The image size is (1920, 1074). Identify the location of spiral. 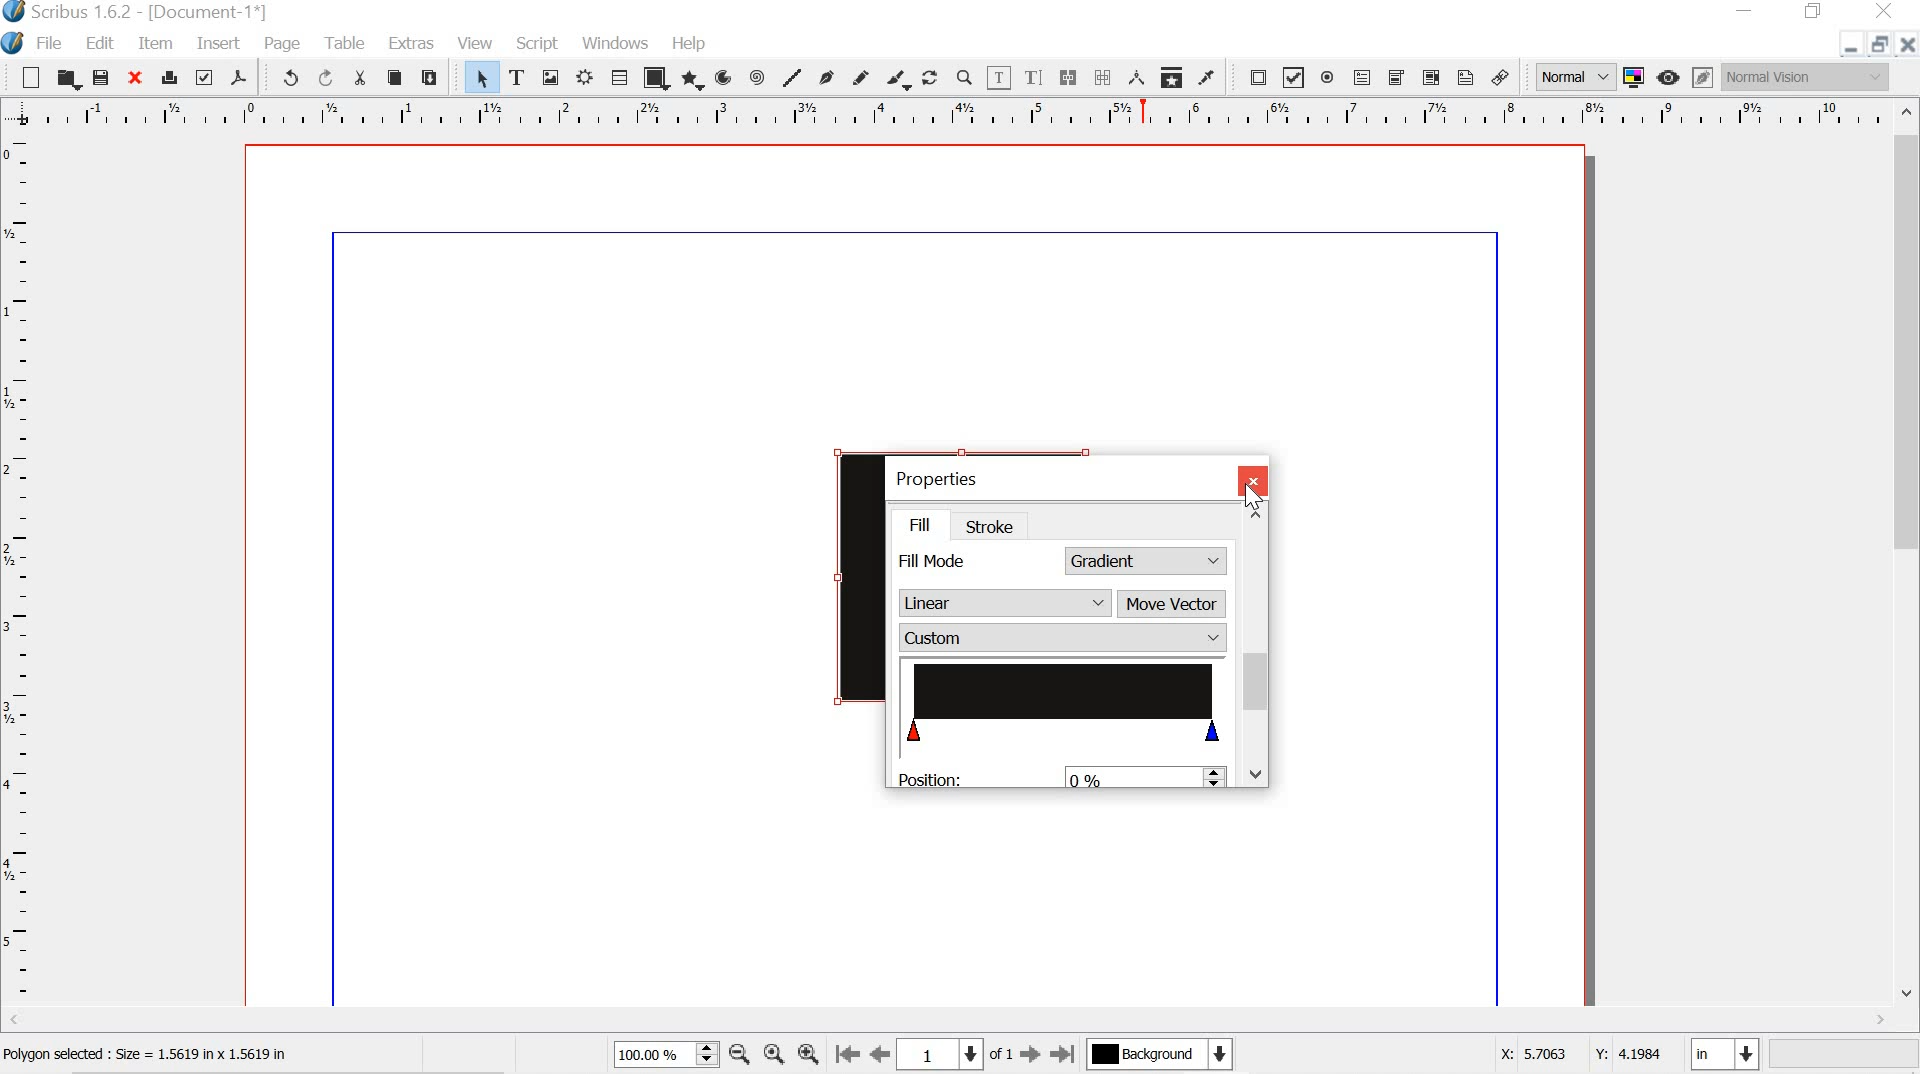
(758, 76).